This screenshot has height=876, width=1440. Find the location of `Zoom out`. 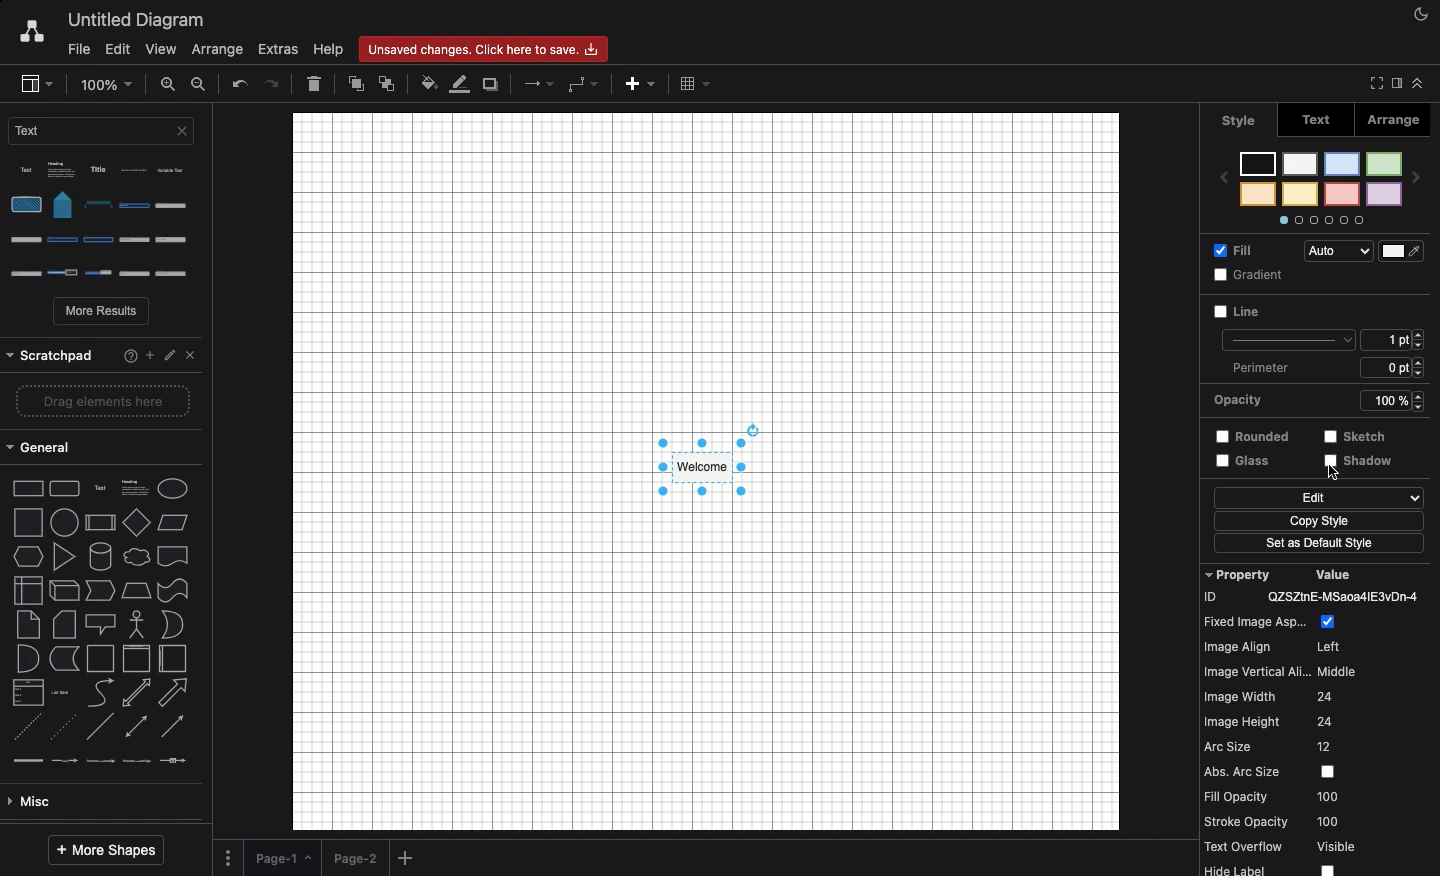

Zoom out is located at coordinates (200, 84).